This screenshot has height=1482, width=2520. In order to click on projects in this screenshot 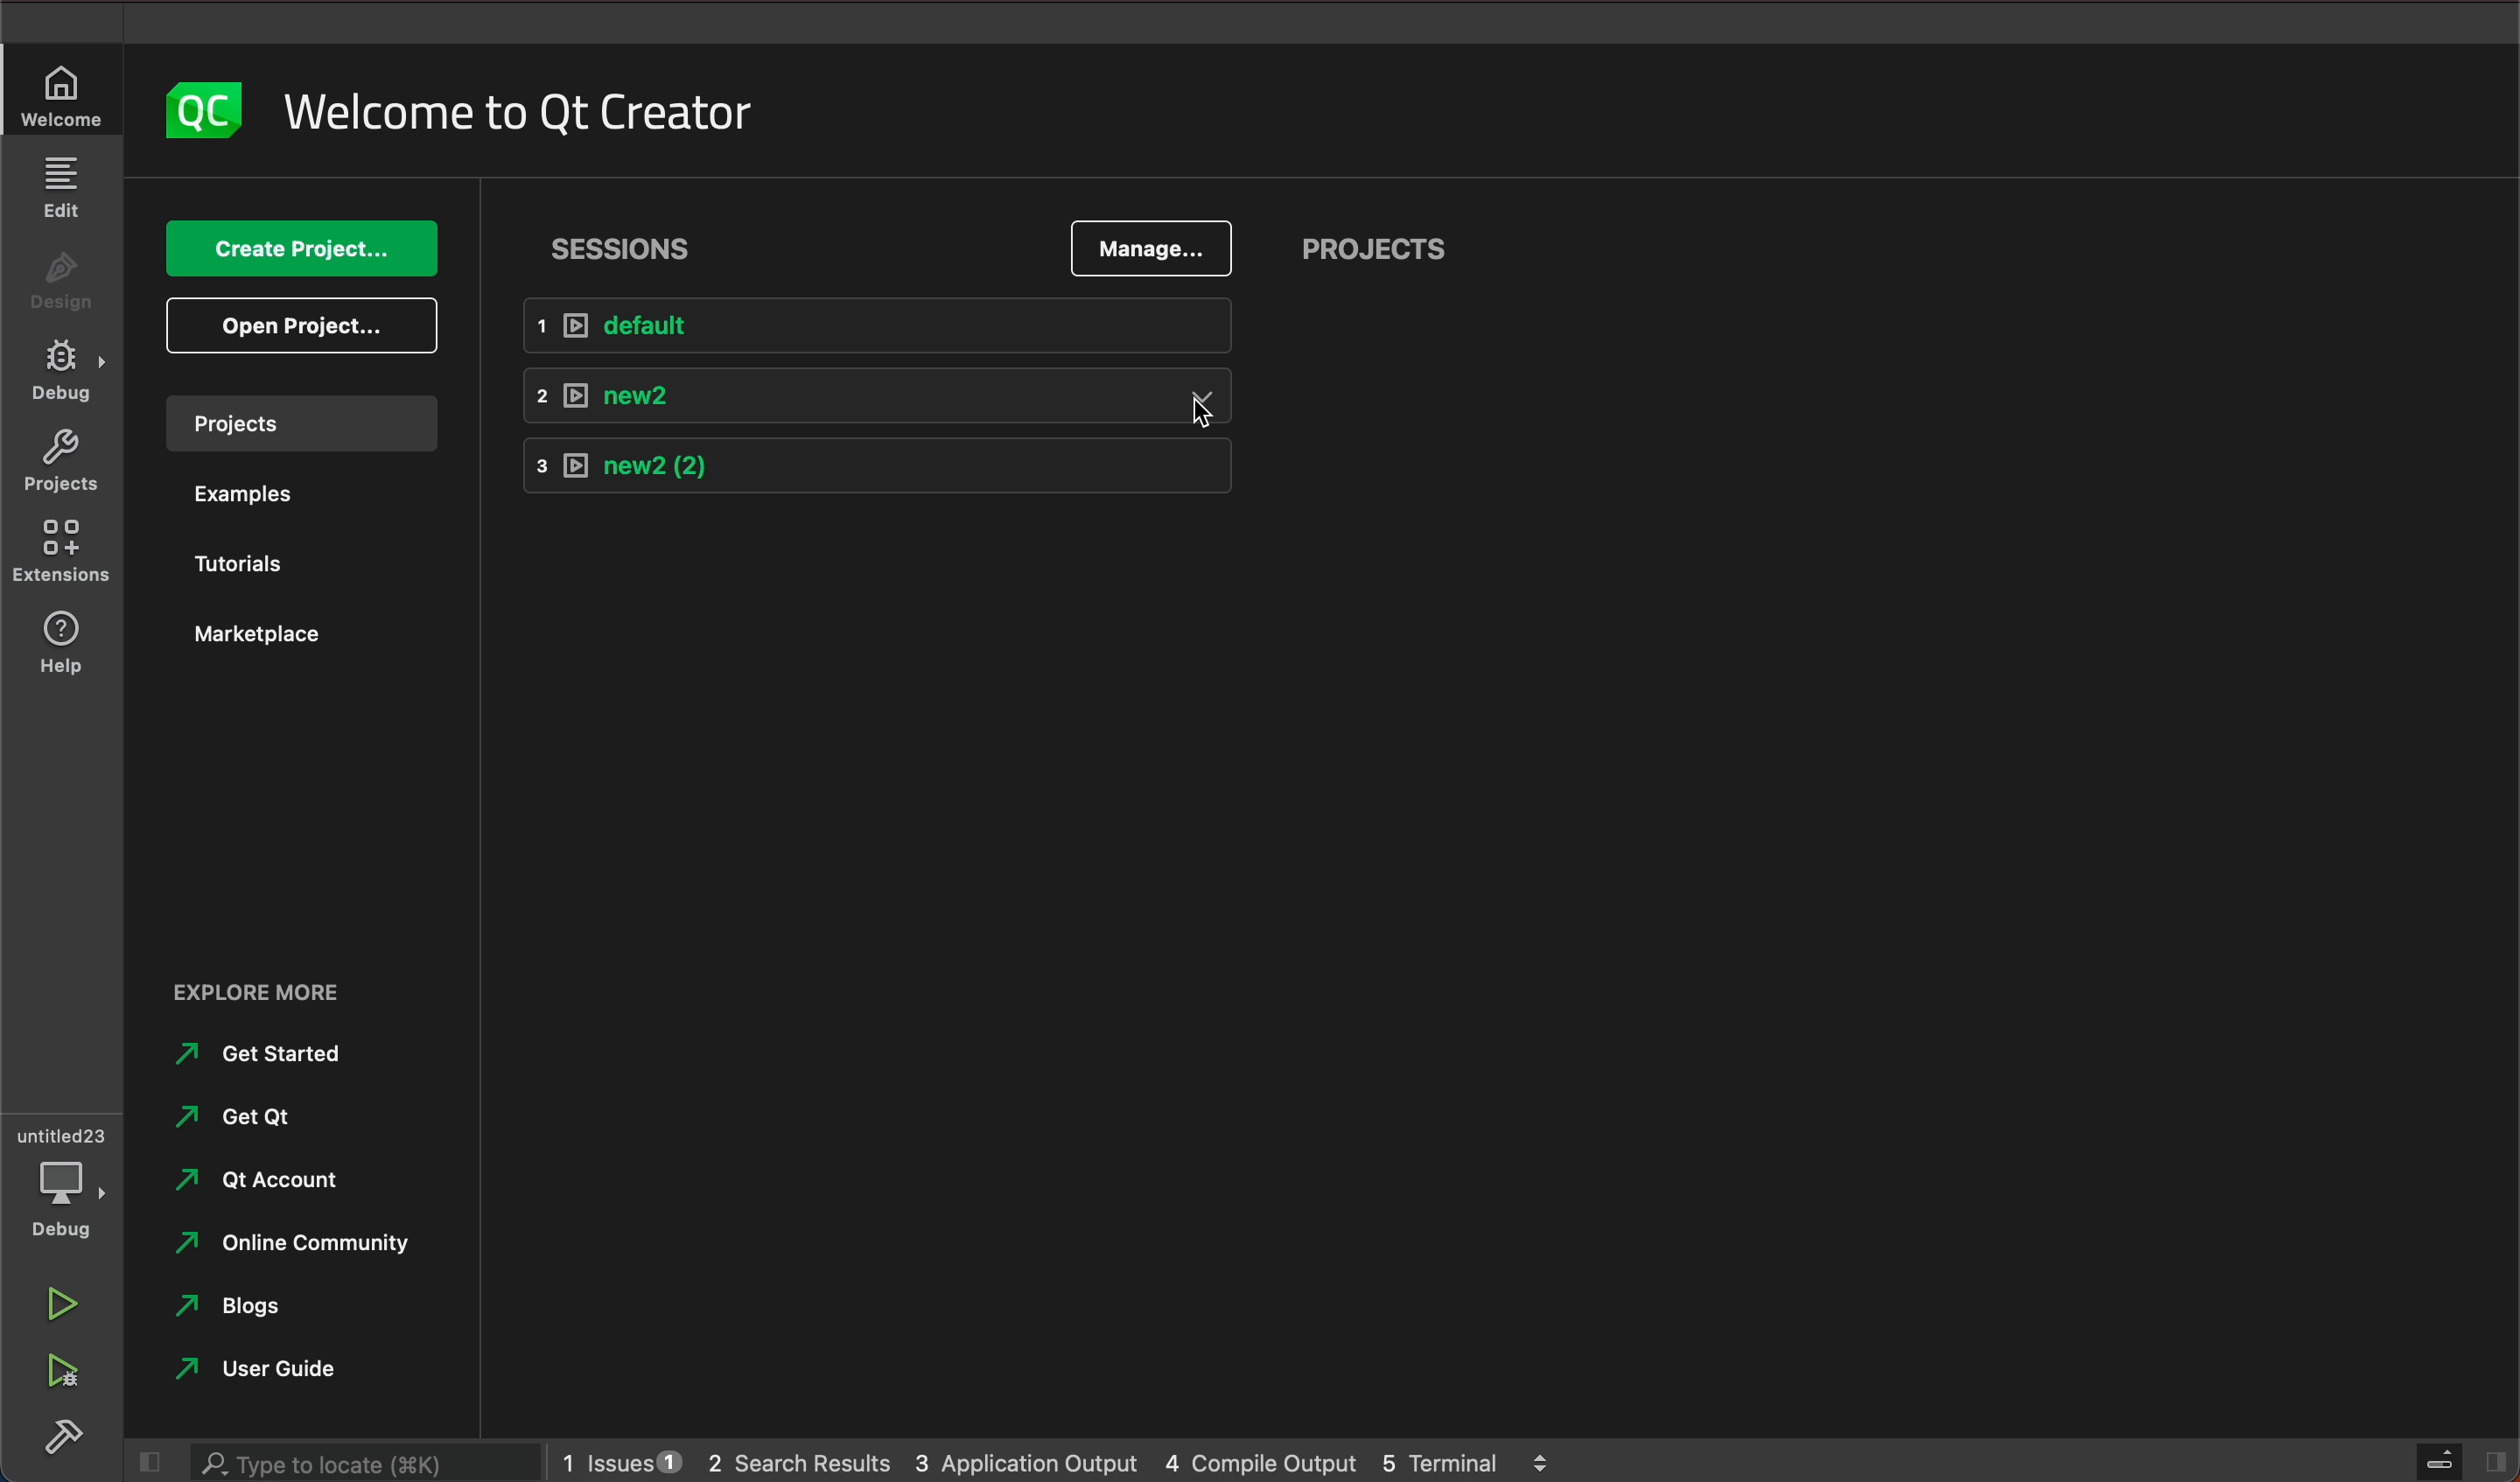, I will do `click(314, 423)`.